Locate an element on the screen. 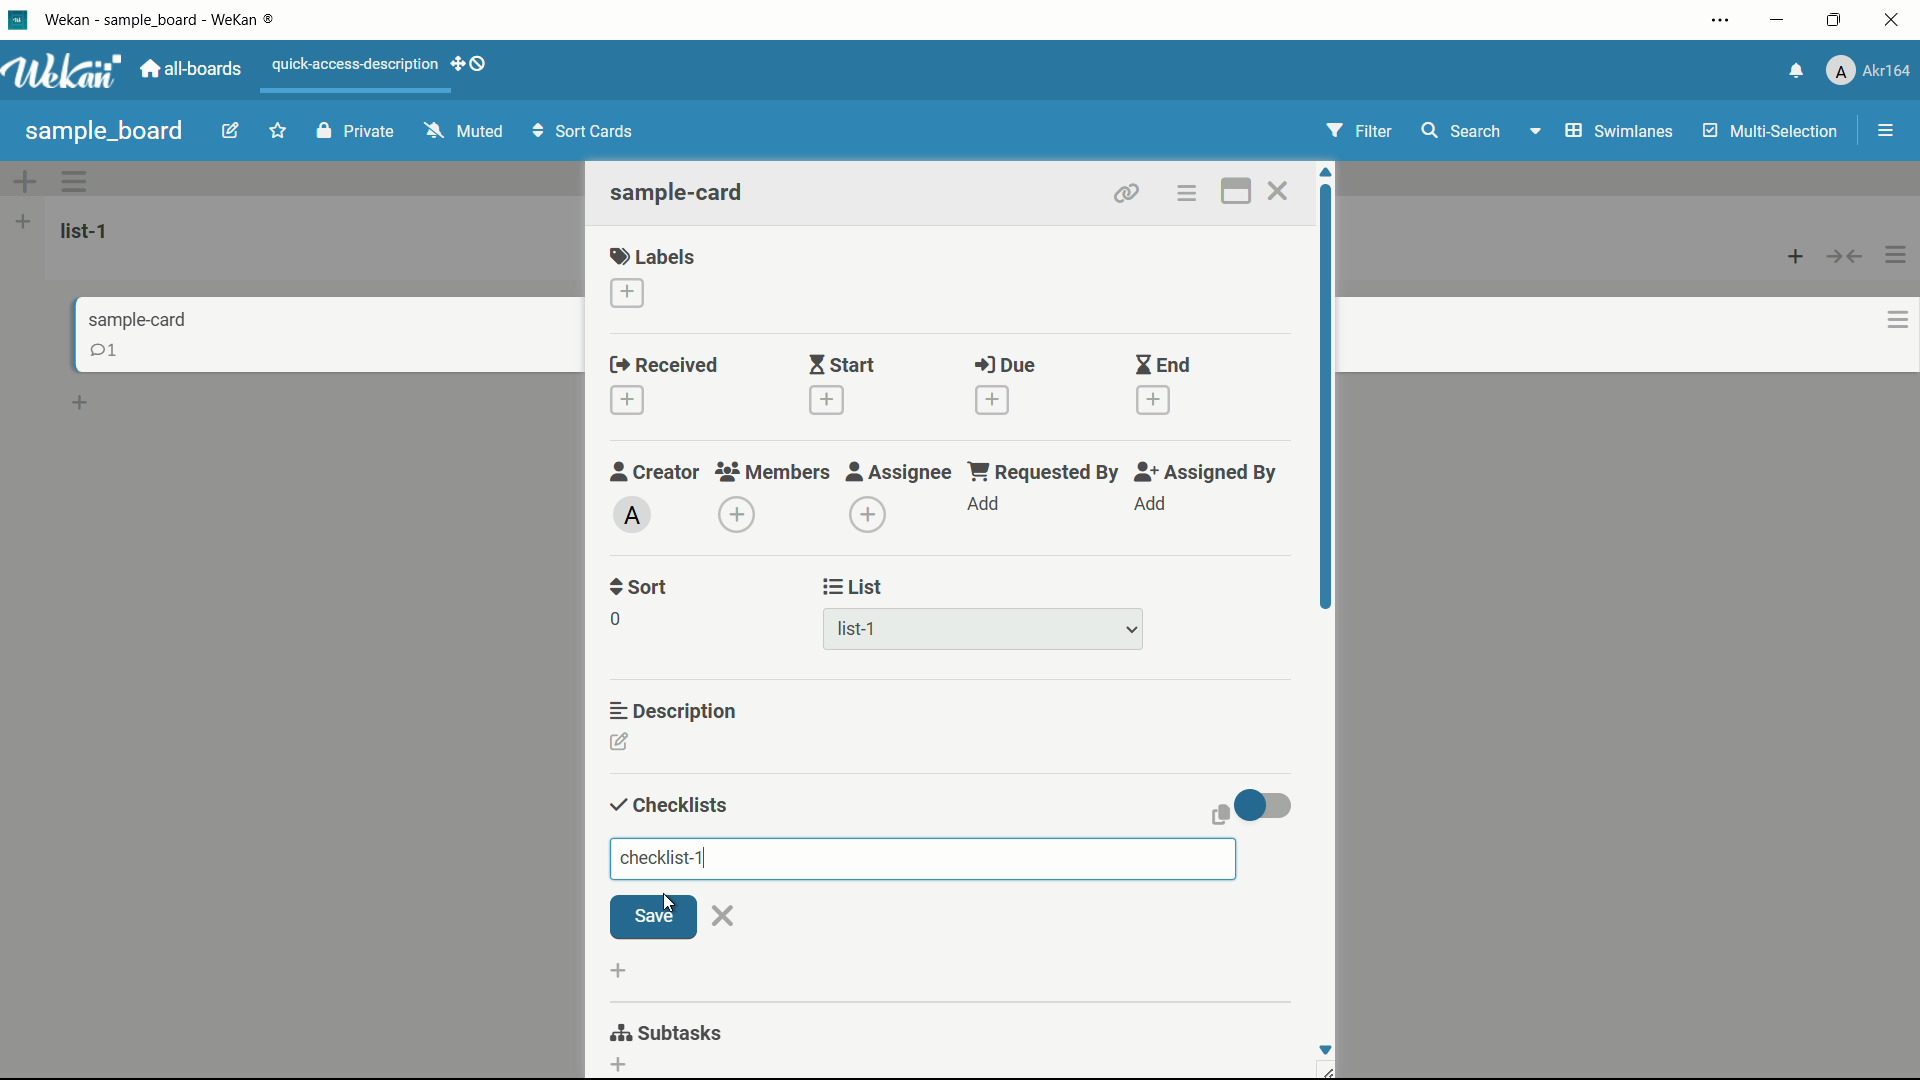 The image size is (1920, 1080). add date is located at coordinates (827, 400).